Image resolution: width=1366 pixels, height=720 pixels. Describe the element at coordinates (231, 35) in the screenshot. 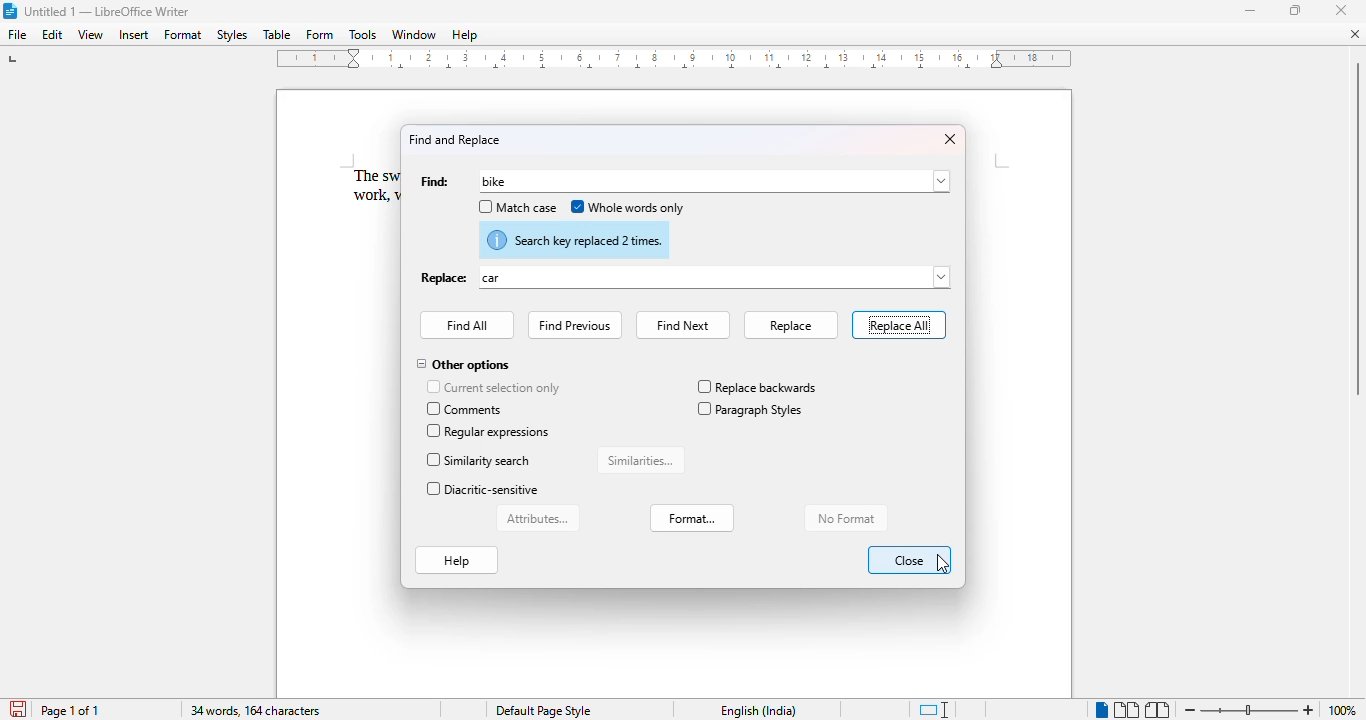

I see `styles` at that location.